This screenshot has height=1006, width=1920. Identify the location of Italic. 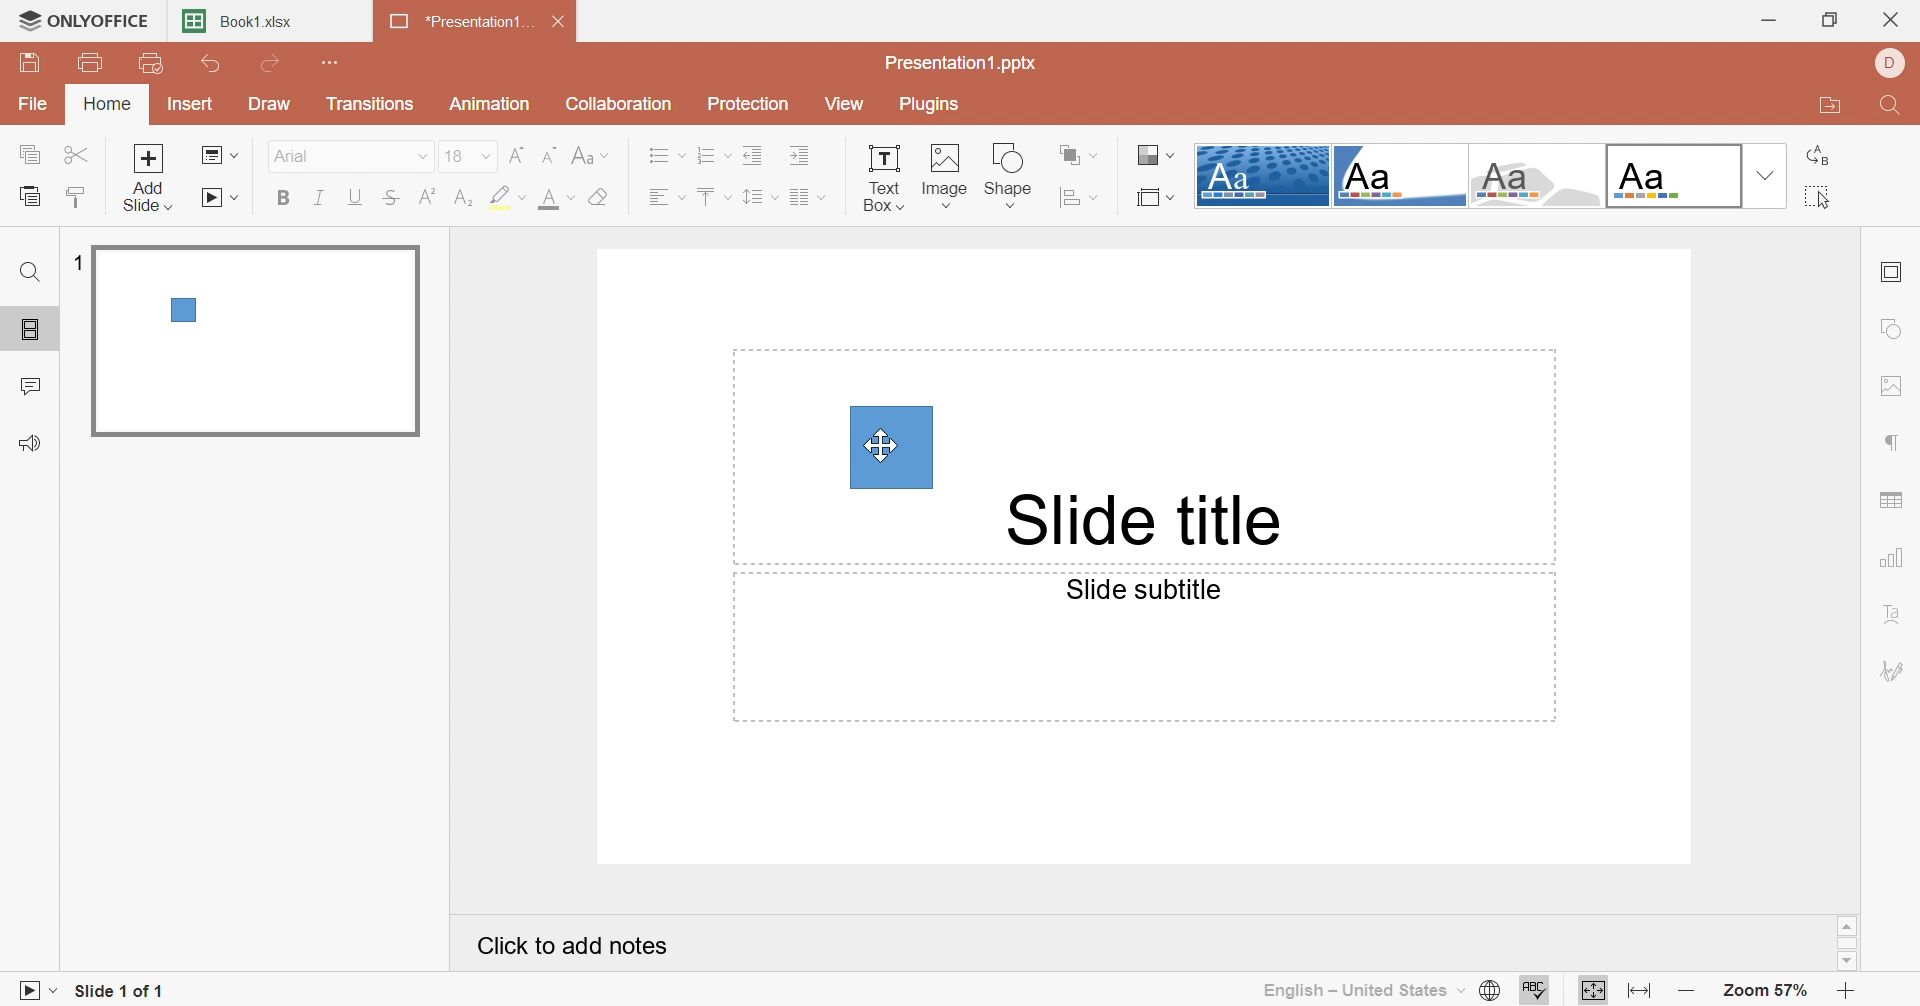
(317, 199).